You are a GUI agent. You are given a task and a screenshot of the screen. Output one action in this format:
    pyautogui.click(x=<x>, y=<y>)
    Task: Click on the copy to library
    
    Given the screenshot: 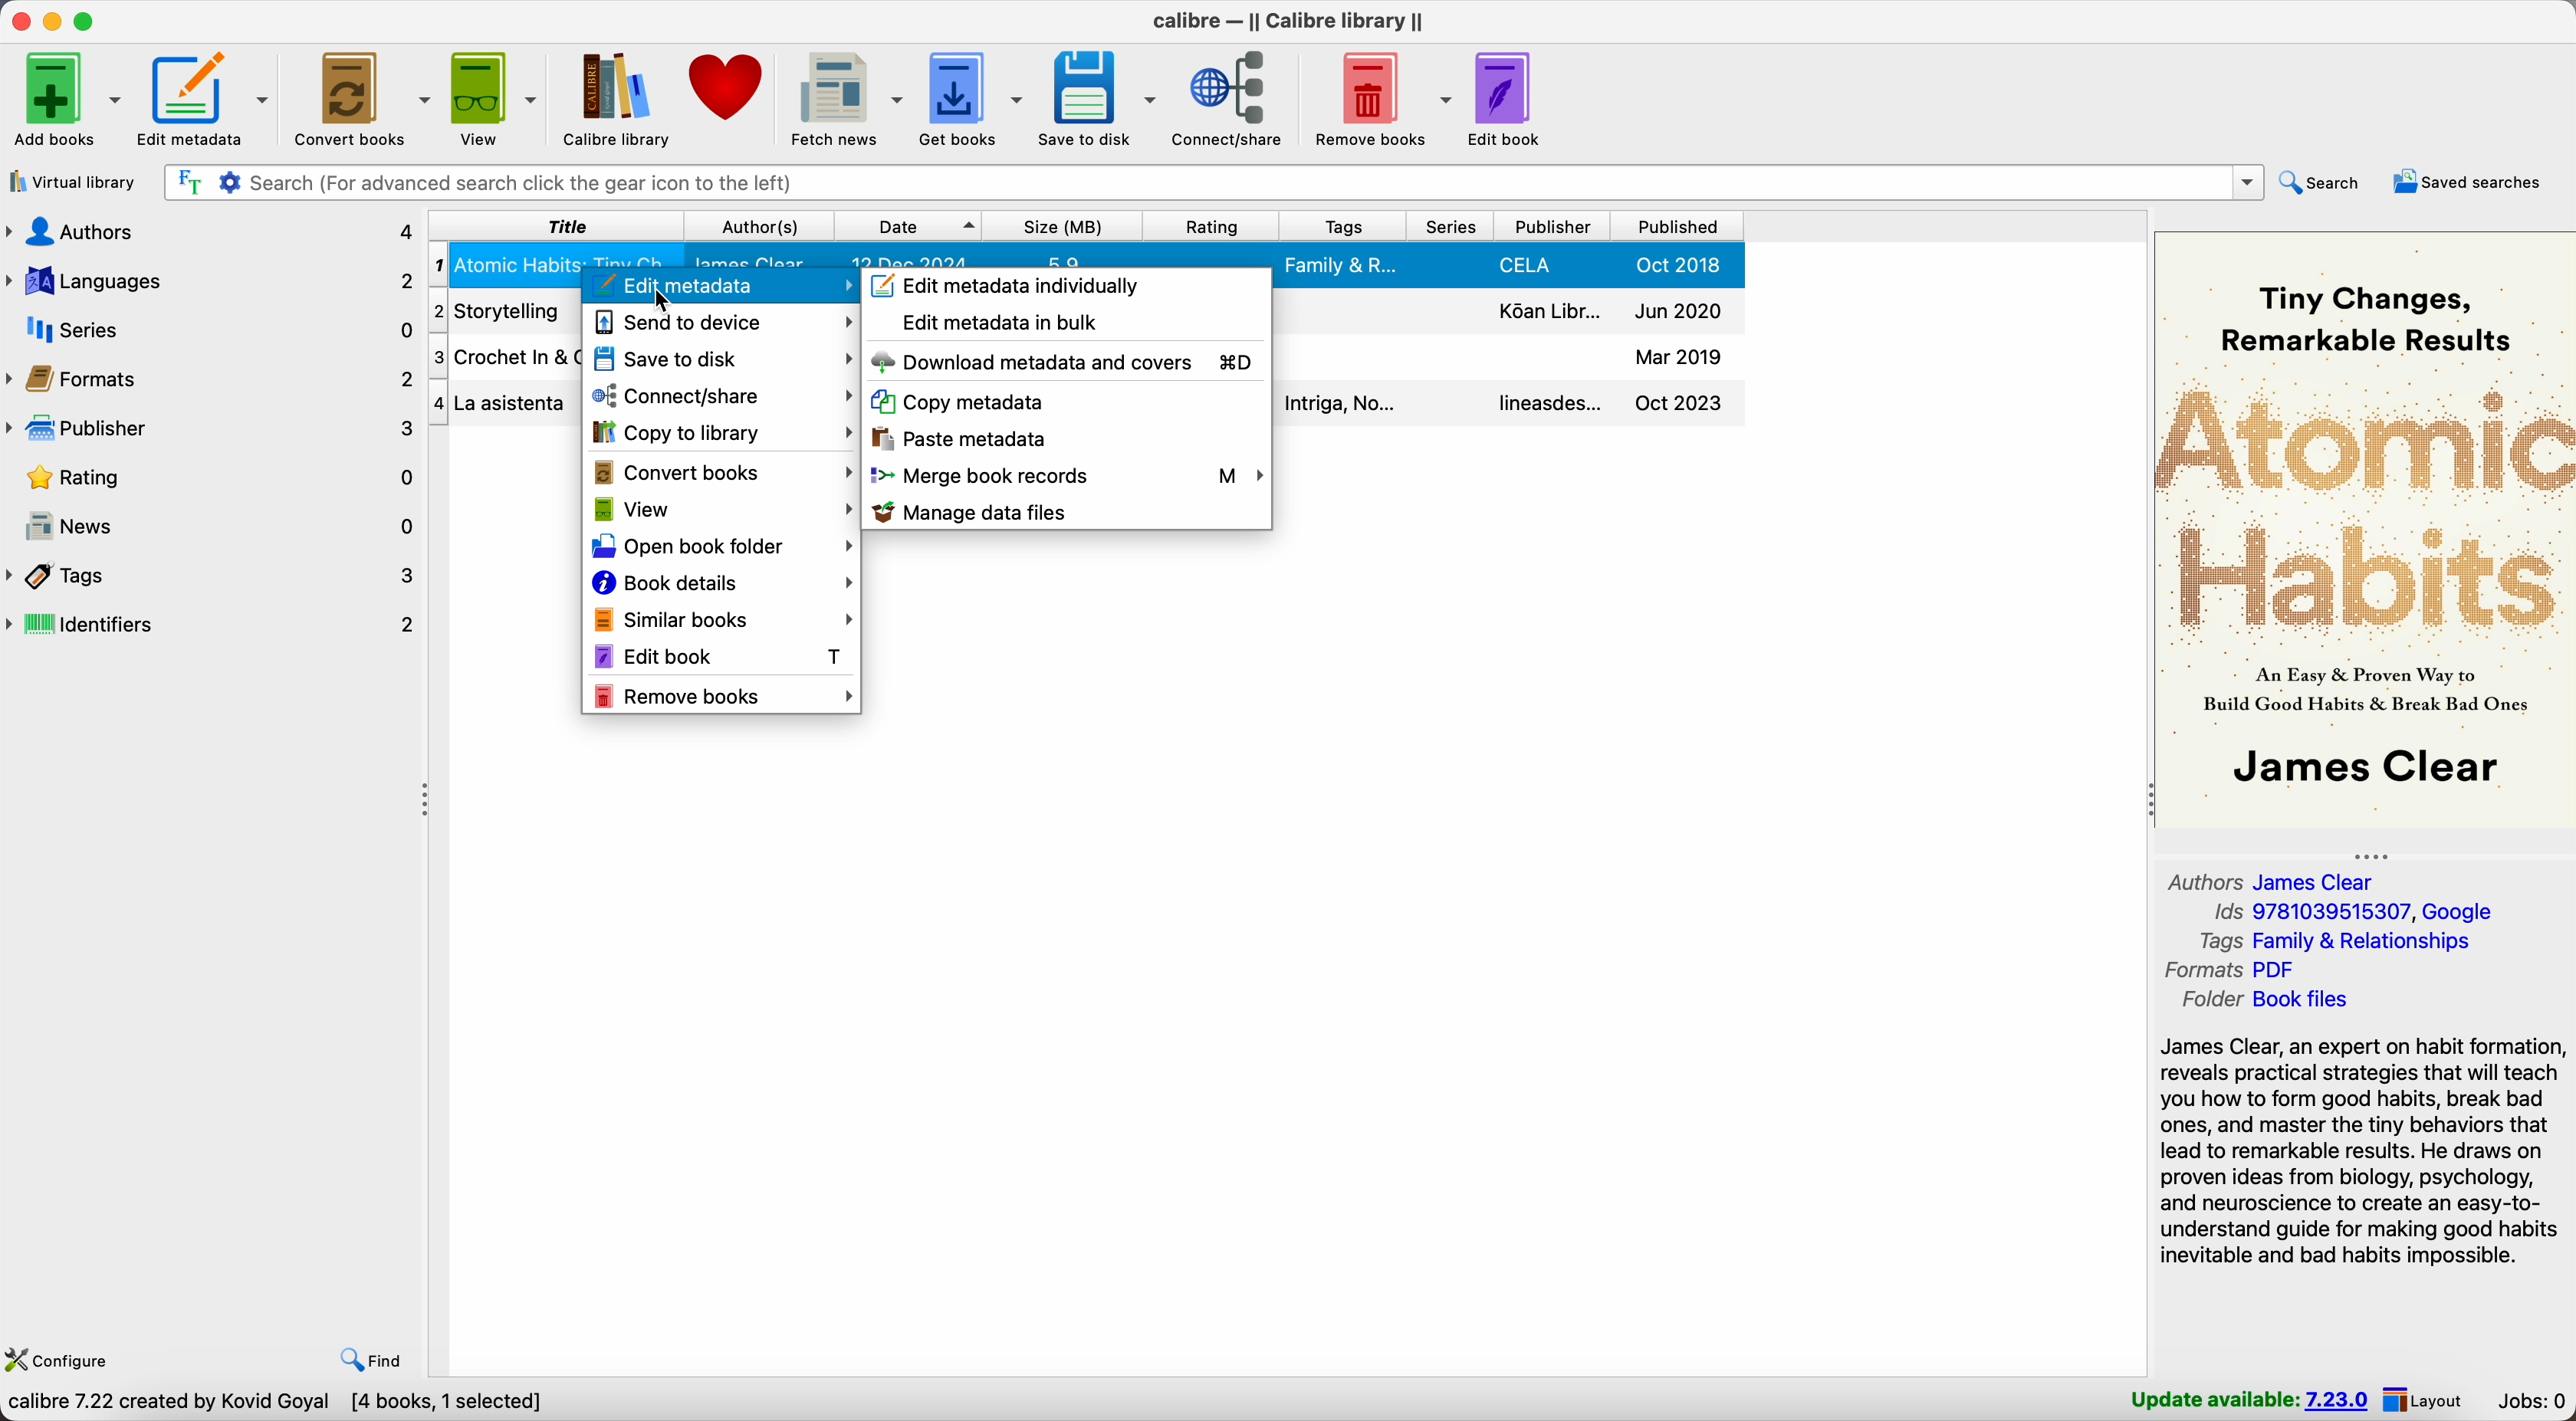 What is the action you would take?
    pyautogui.click(x=720, y=433)
    